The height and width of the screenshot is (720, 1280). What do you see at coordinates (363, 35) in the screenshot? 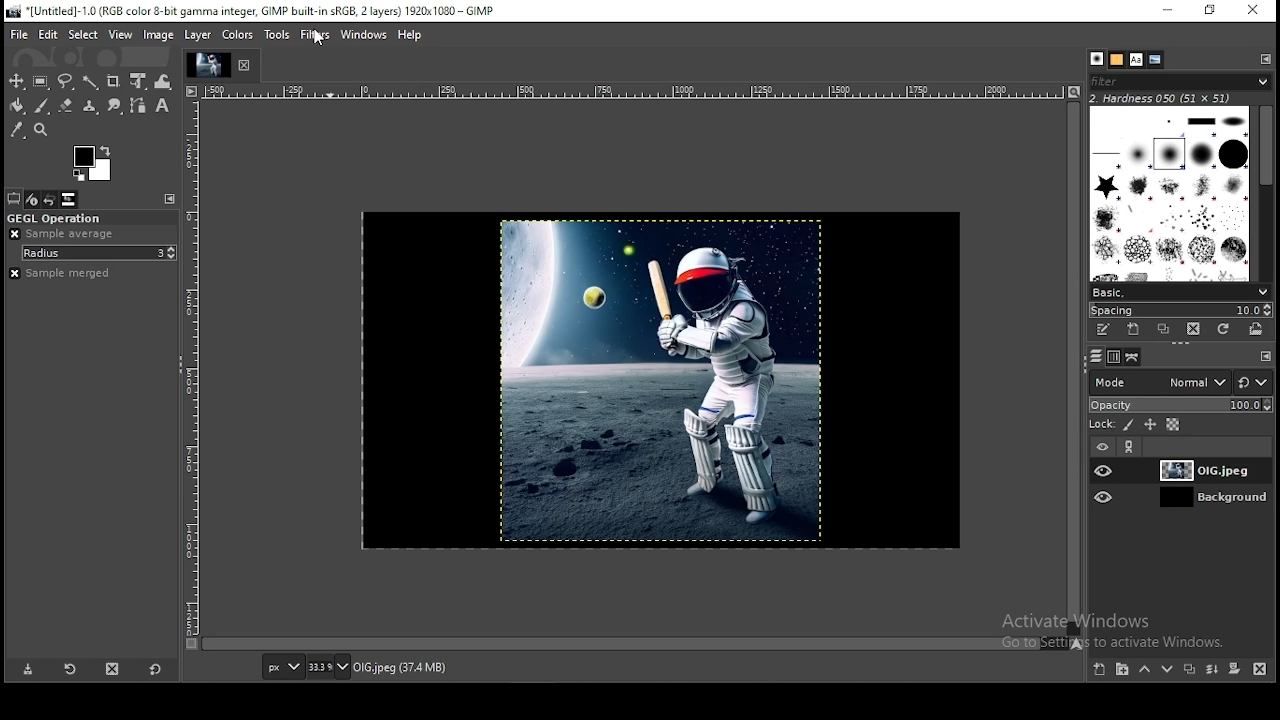
I see `windows` at bounding box center [363, 35].